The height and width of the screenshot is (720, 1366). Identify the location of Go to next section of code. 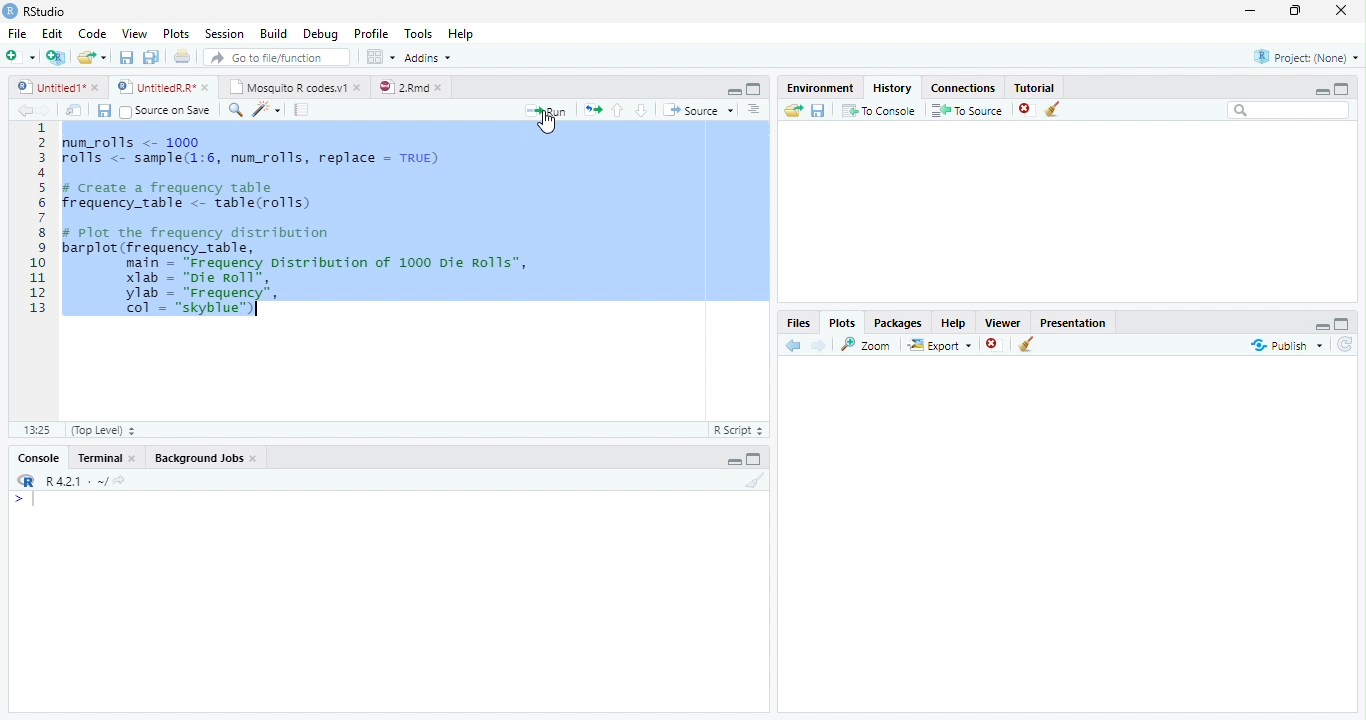
(642, 110).